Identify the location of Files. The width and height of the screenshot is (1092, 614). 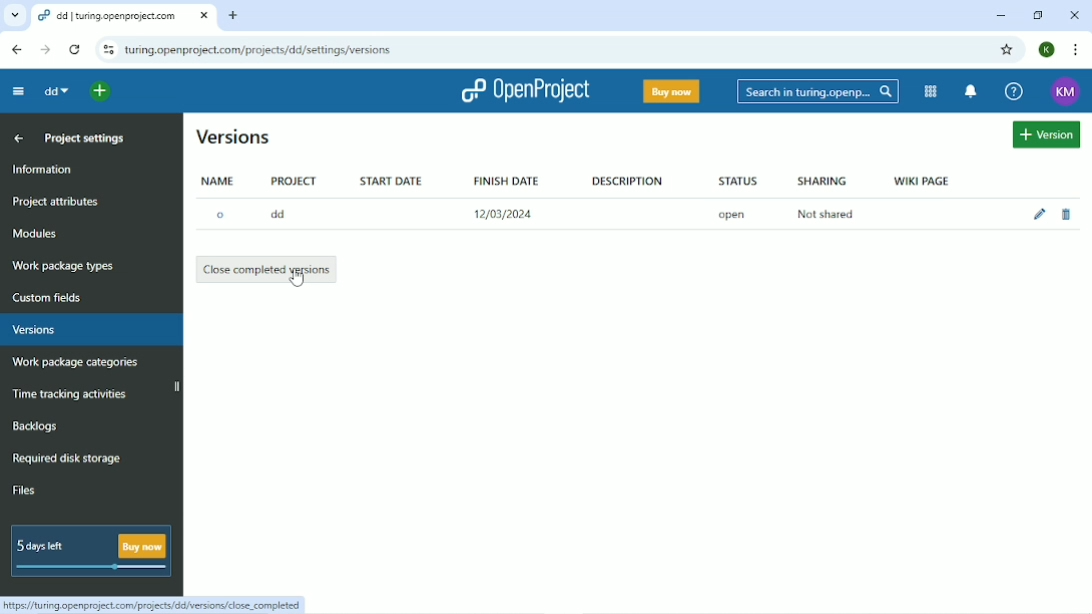
(28, 489).